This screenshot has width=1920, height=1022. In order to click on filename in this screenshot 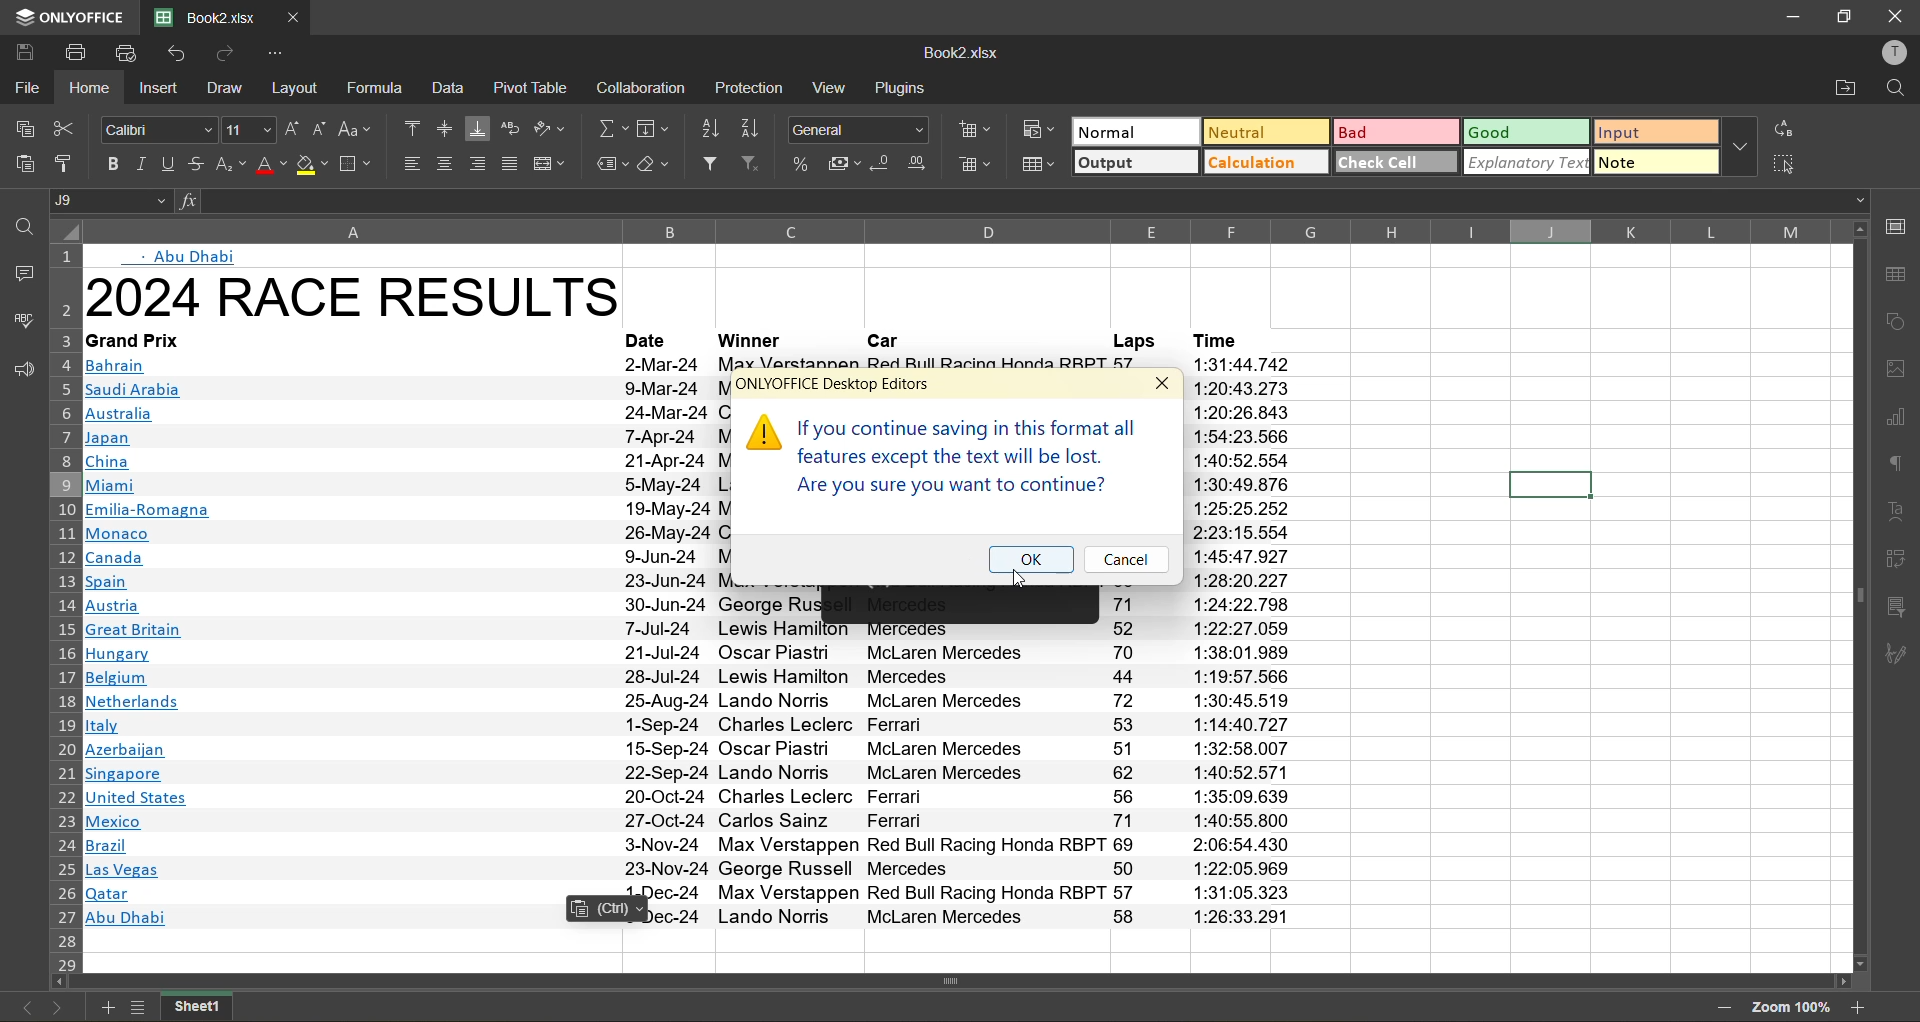, I will do `click(958, 51)`.